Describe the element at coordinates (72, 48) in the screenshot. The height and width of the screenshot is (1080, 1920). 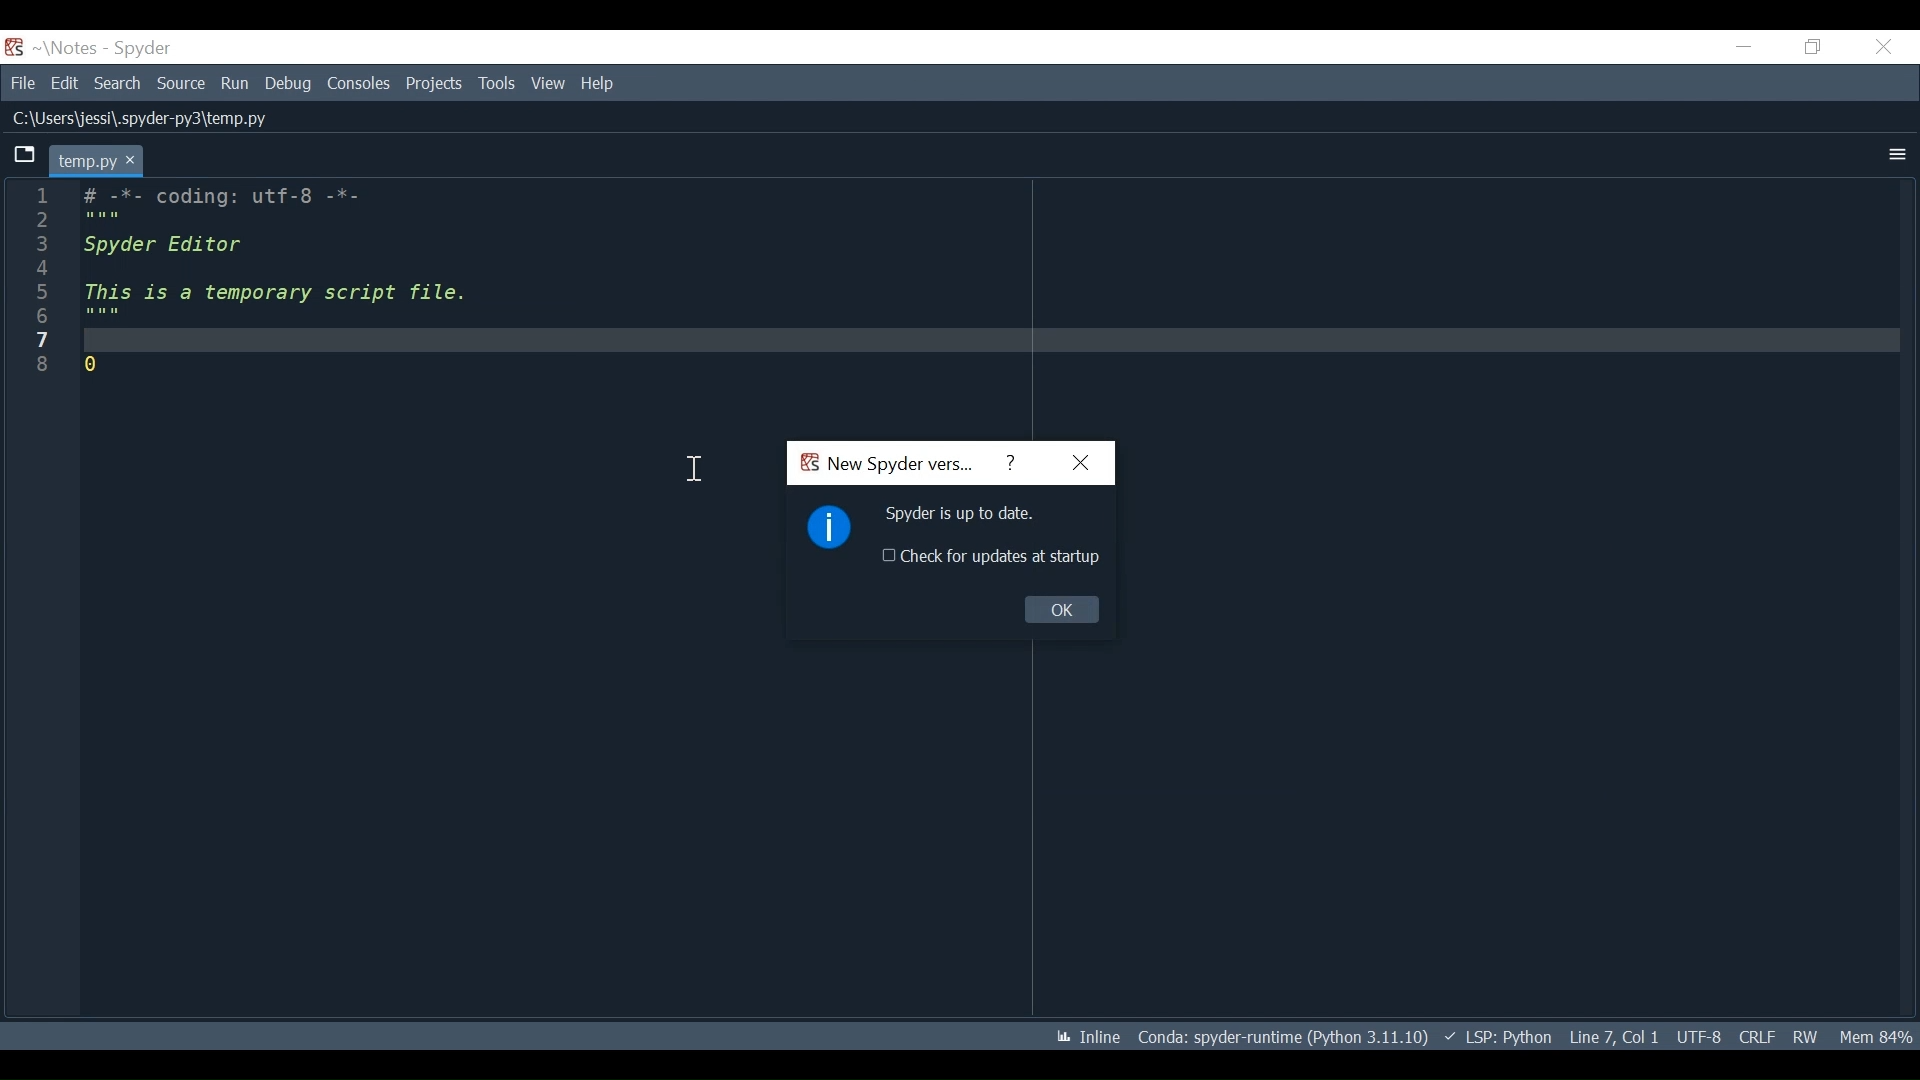
I see `Projects Name` at that location.